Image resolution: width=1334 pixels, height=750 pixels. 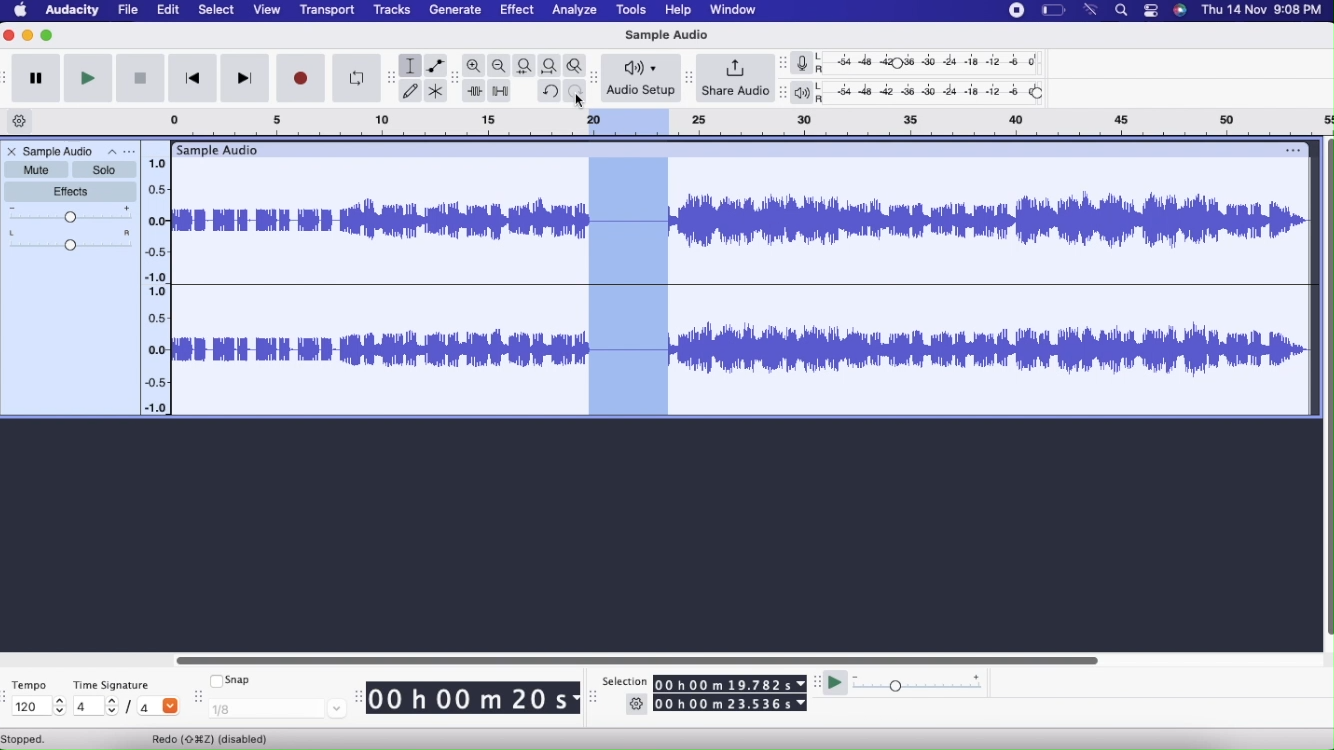 What do you see at coordinates (665, 35) in the screenshot?
I see `Sample Audio` at bounding box center [665, 35].